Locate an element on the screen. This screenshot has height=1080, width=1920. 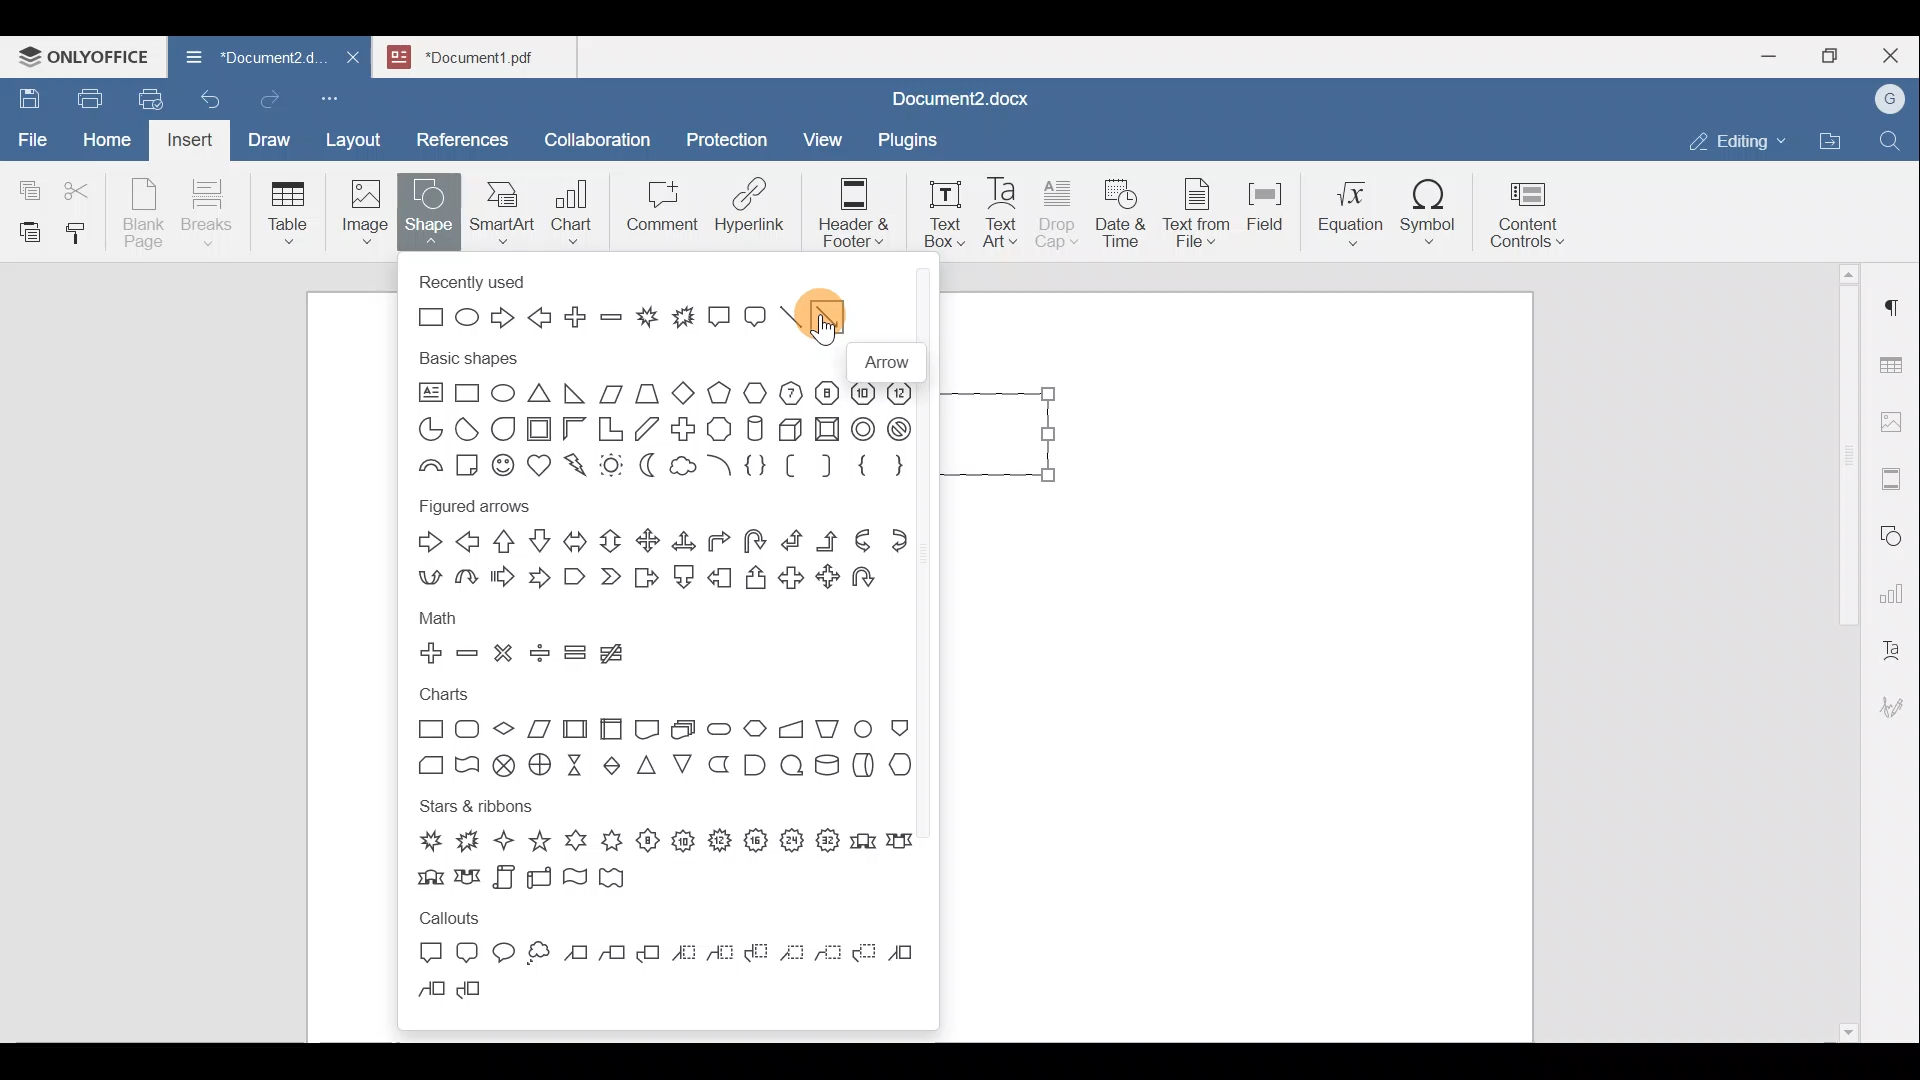
Account name is located at coordinates (1885, 100).